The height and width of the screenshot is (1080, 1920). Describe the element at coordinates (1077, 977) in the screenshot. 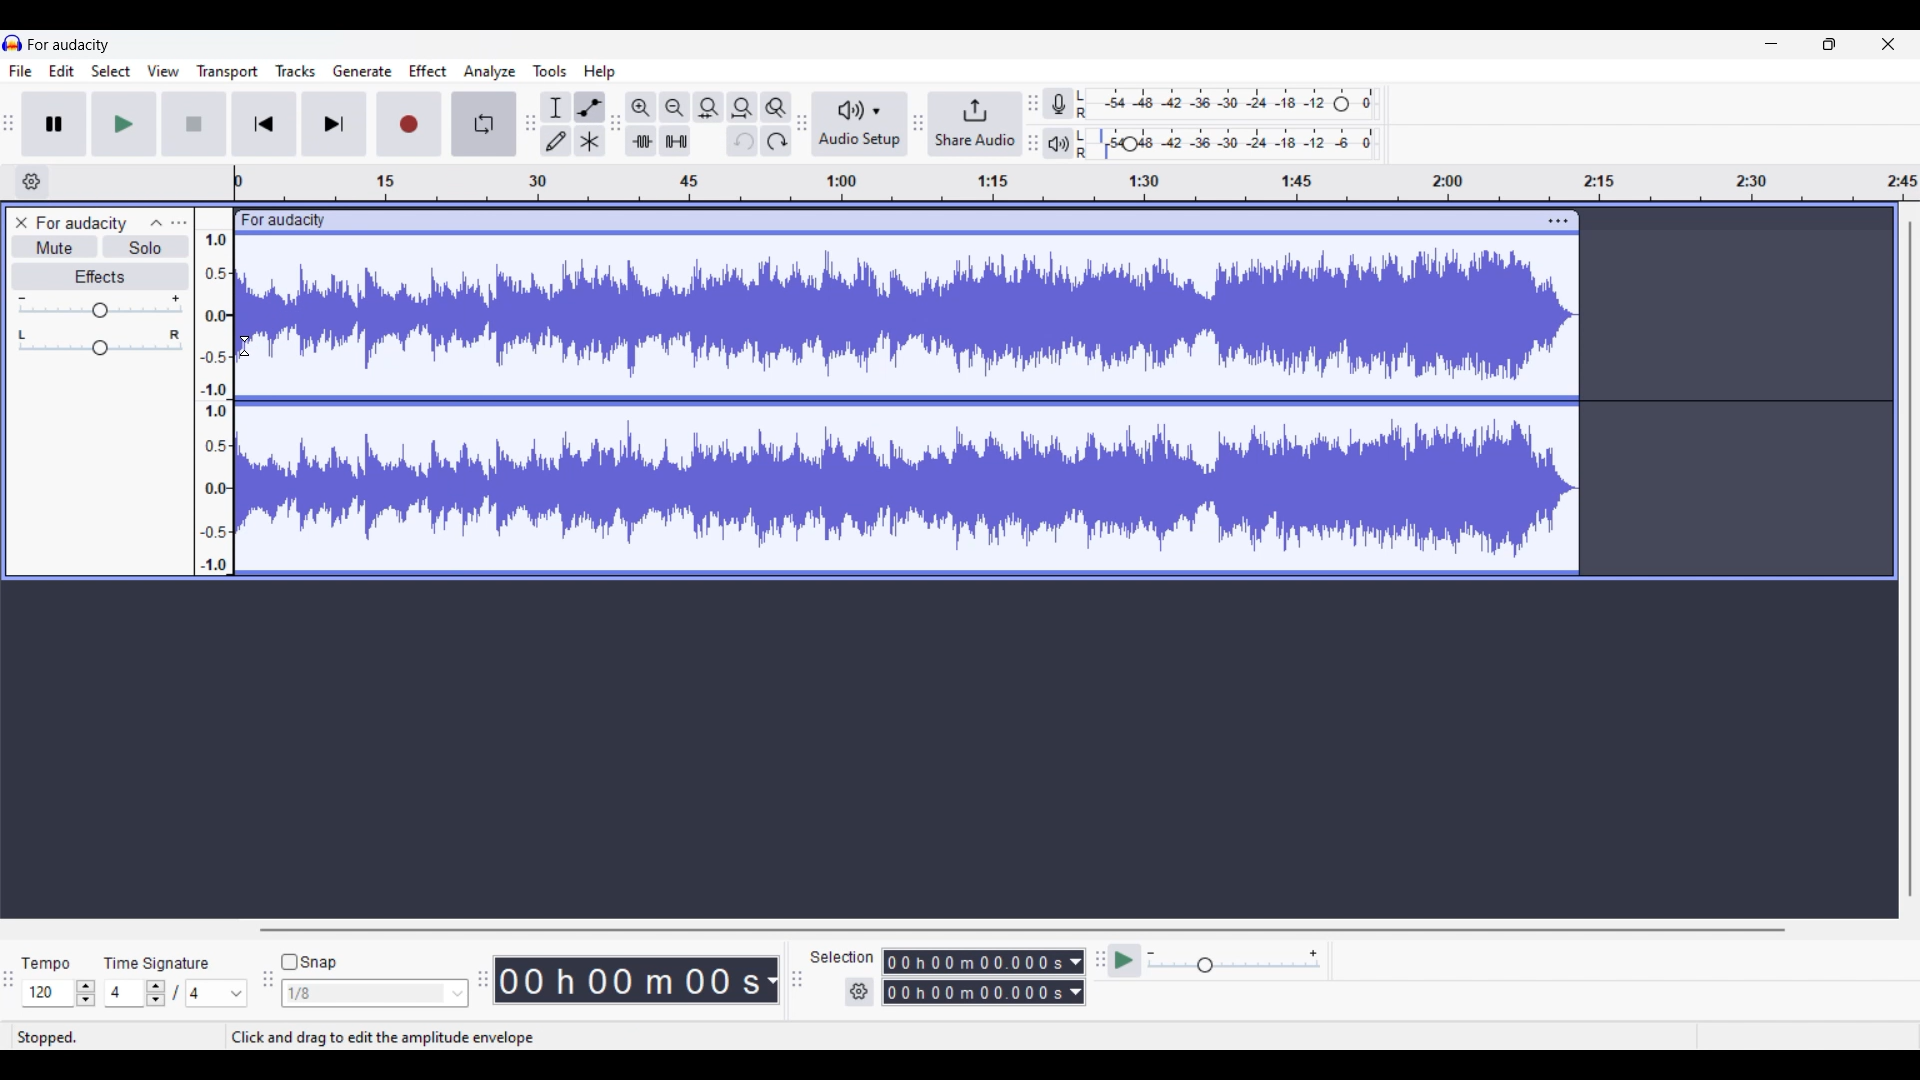

I see `Duration measurement` at that location.